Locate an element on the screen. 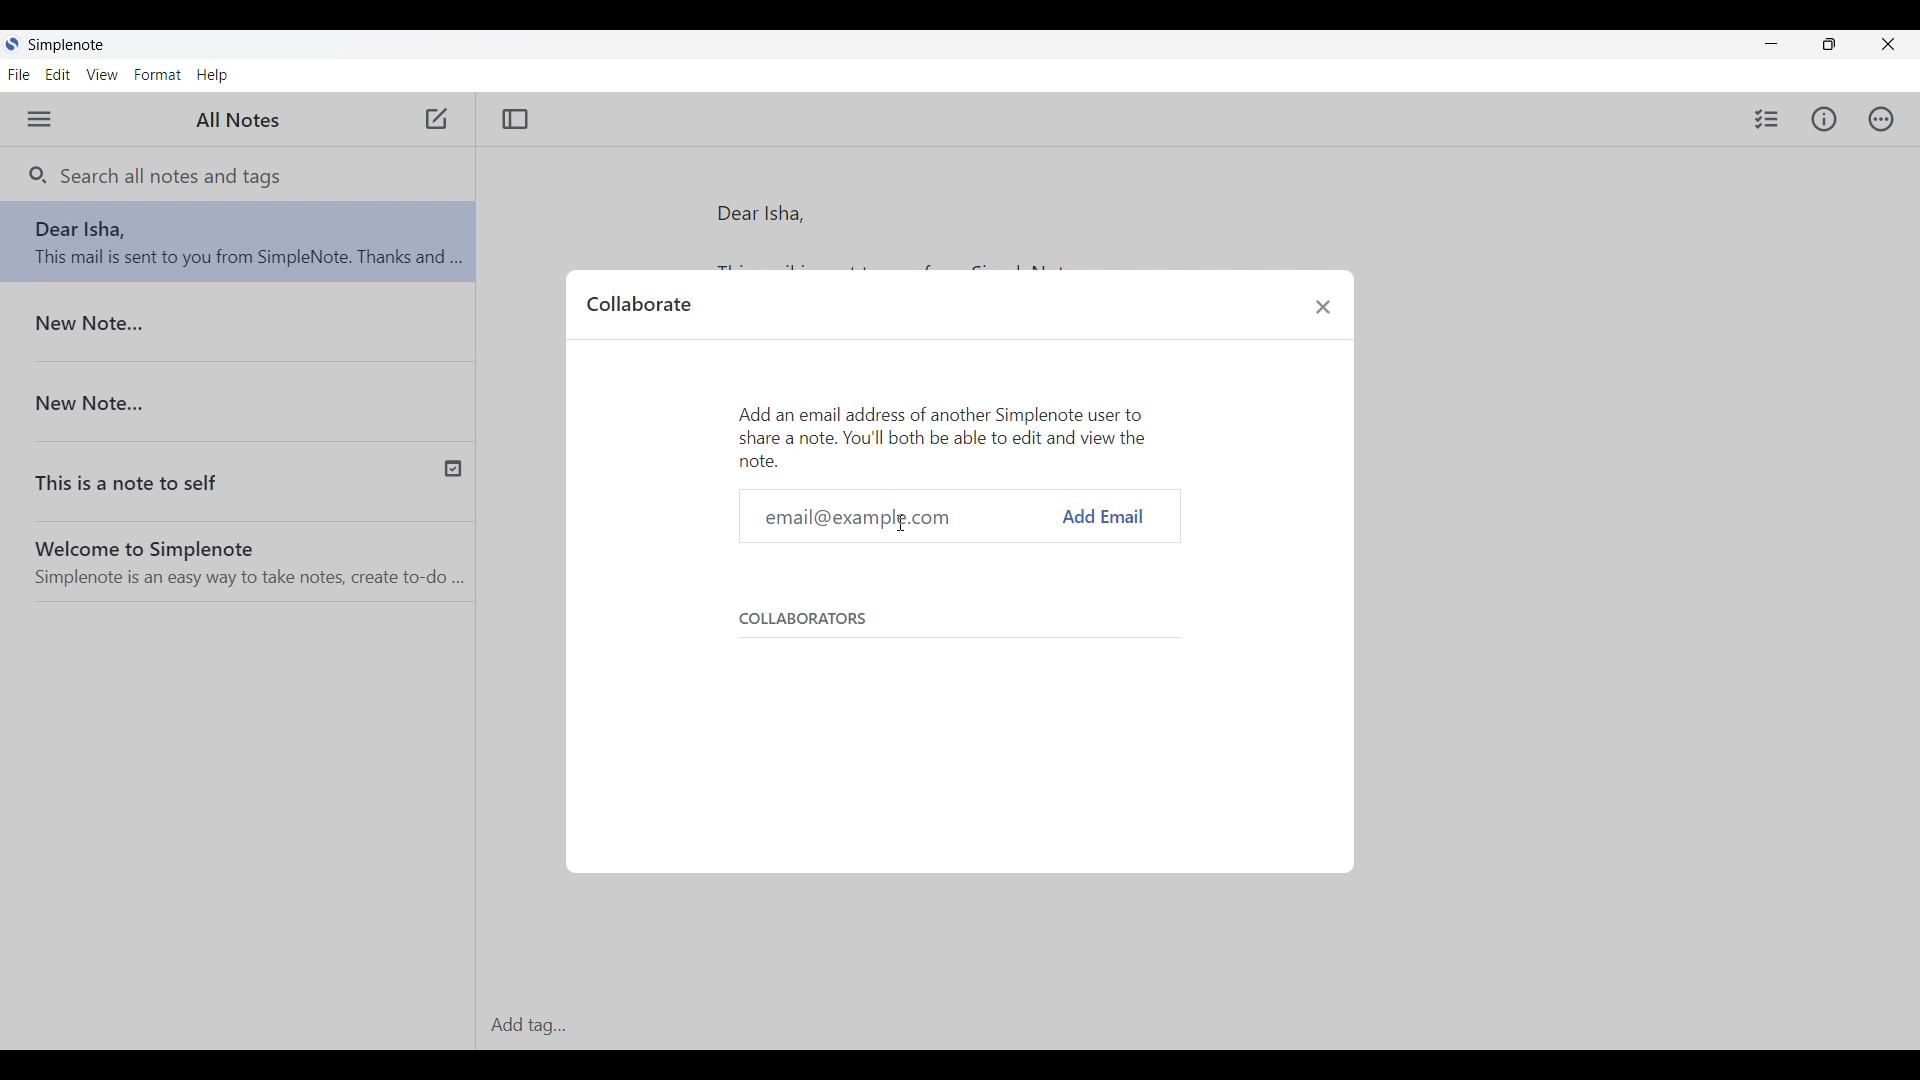 The height and width of the screenshot is (1080, 1920). New Note.. is located at coordinates (236, 326).